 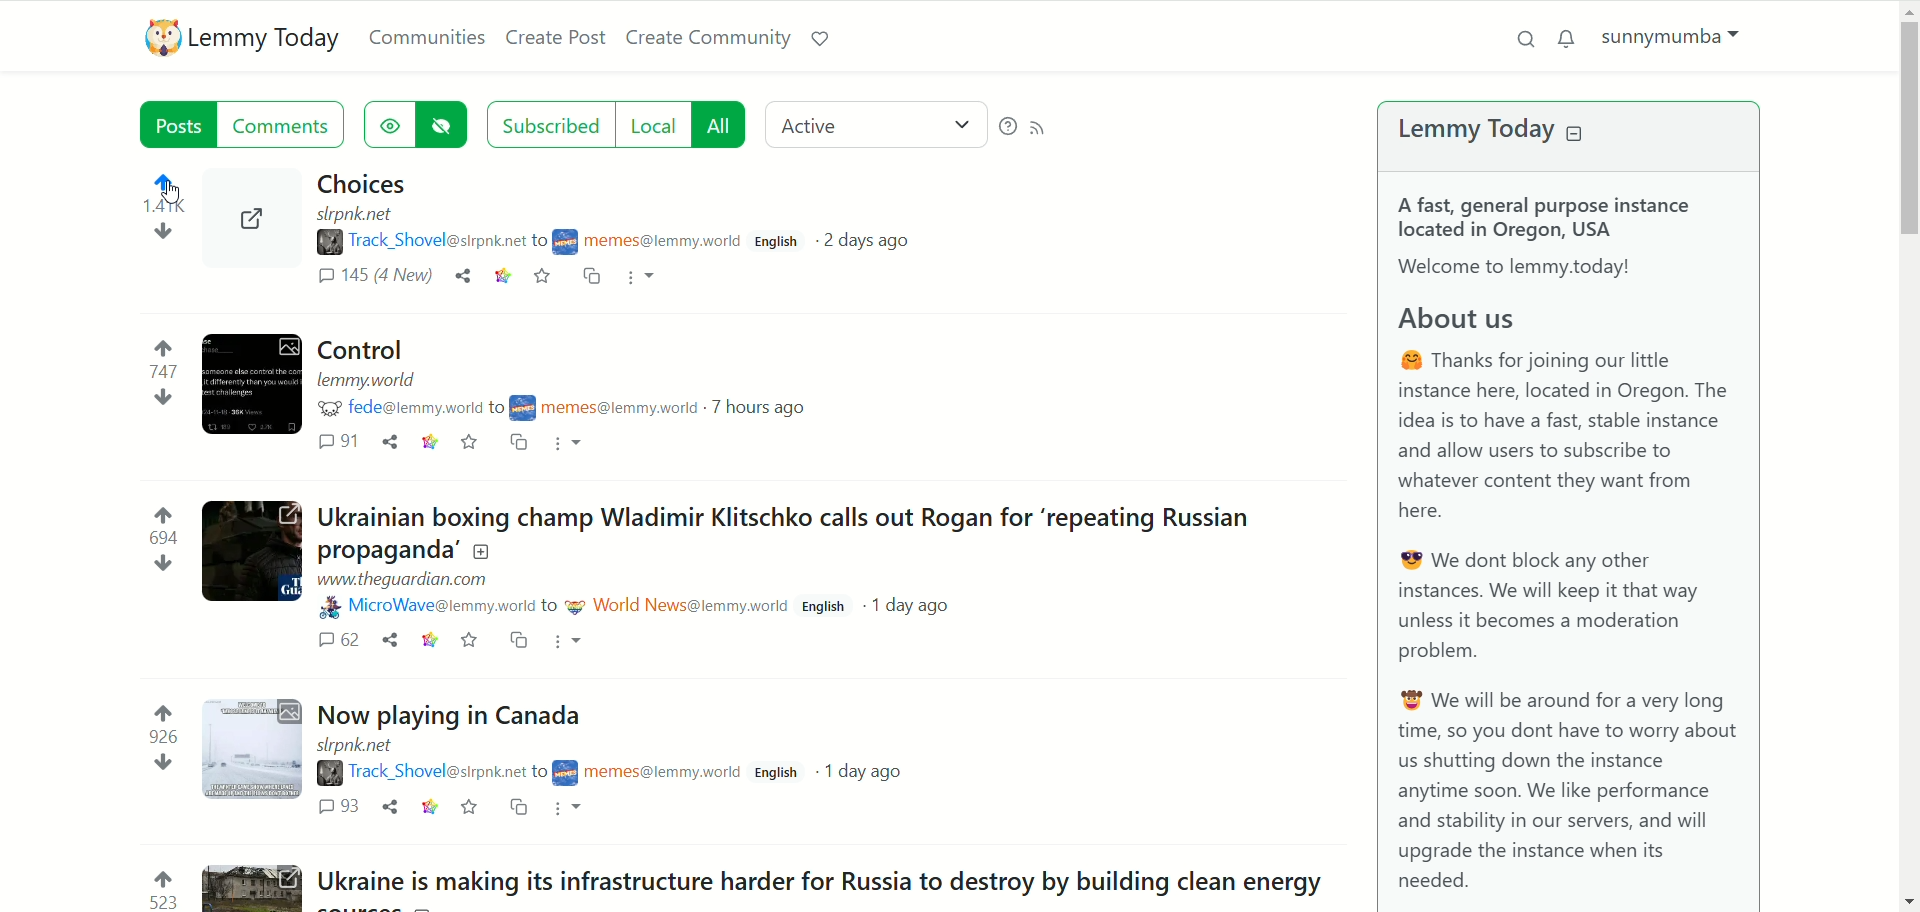 I want to click on cross-post, so click(x=593, y=278).